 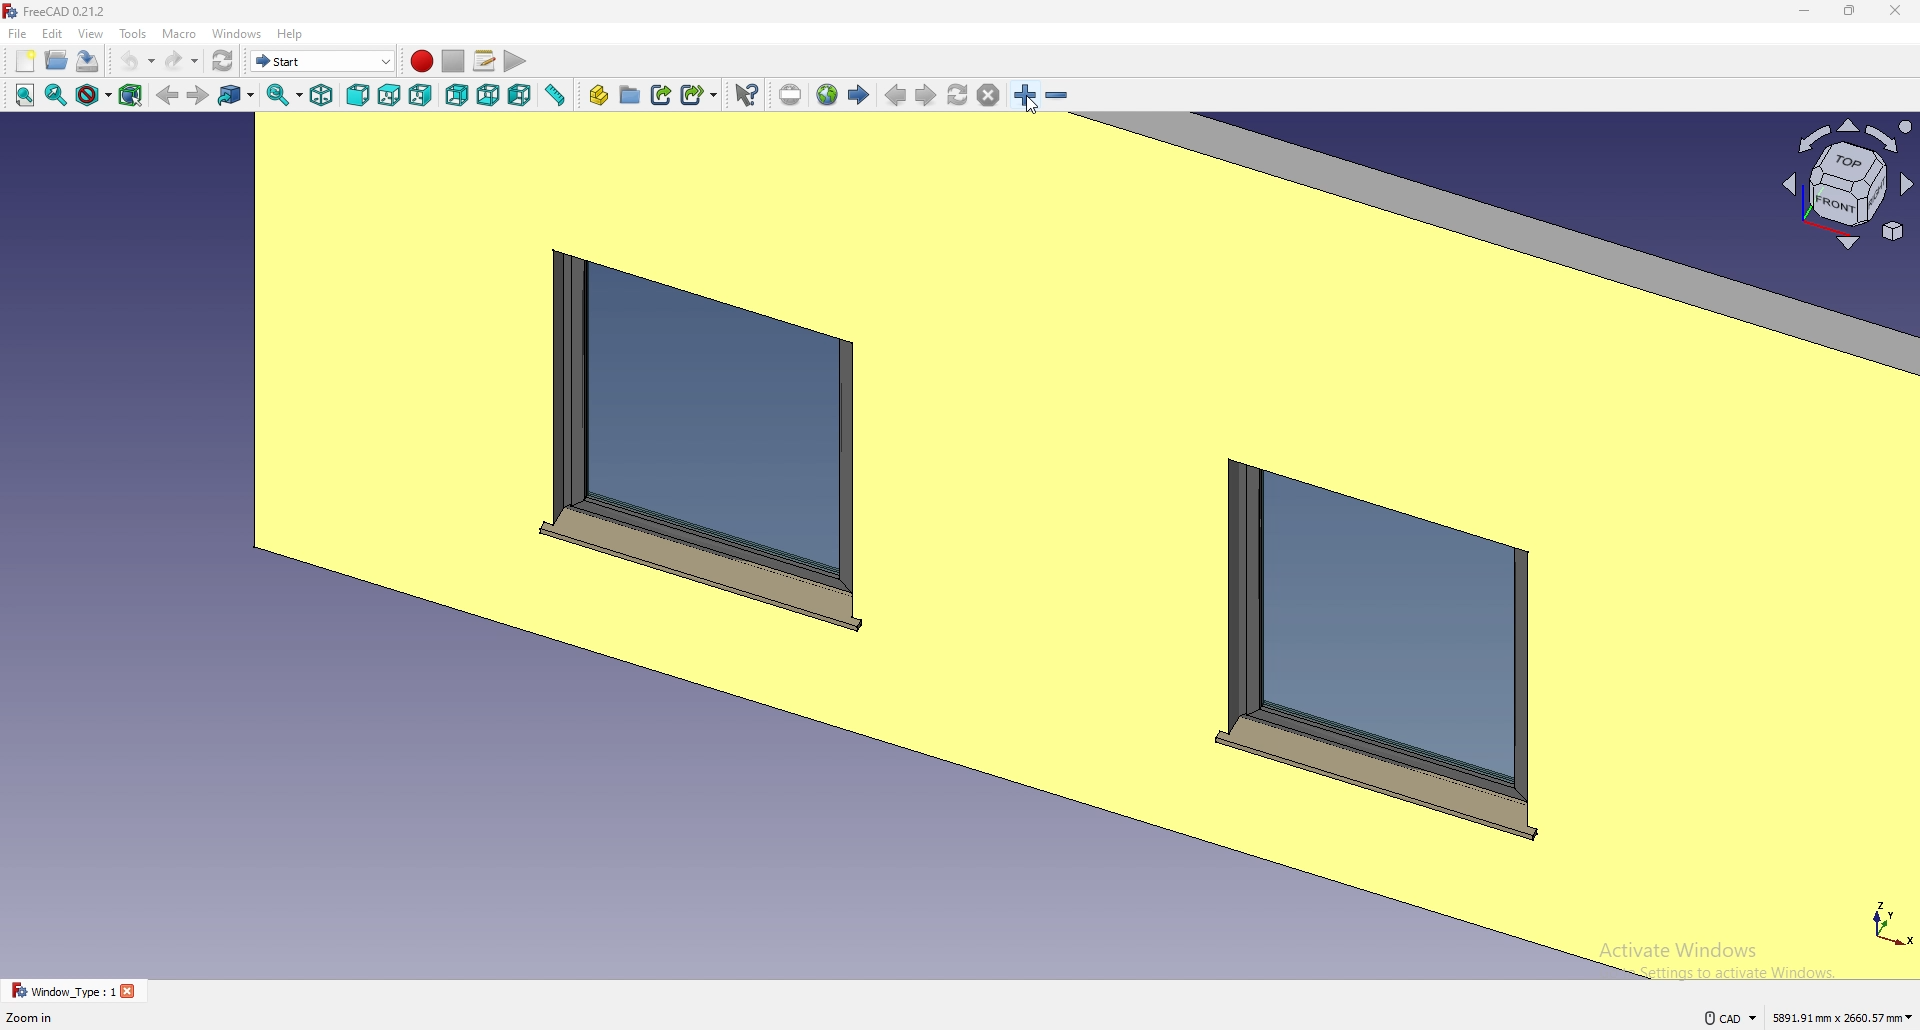 What do you see at coordinates (1034, 107) in the screenshot?
I see `cursor` at bounding box center [1034, 107].